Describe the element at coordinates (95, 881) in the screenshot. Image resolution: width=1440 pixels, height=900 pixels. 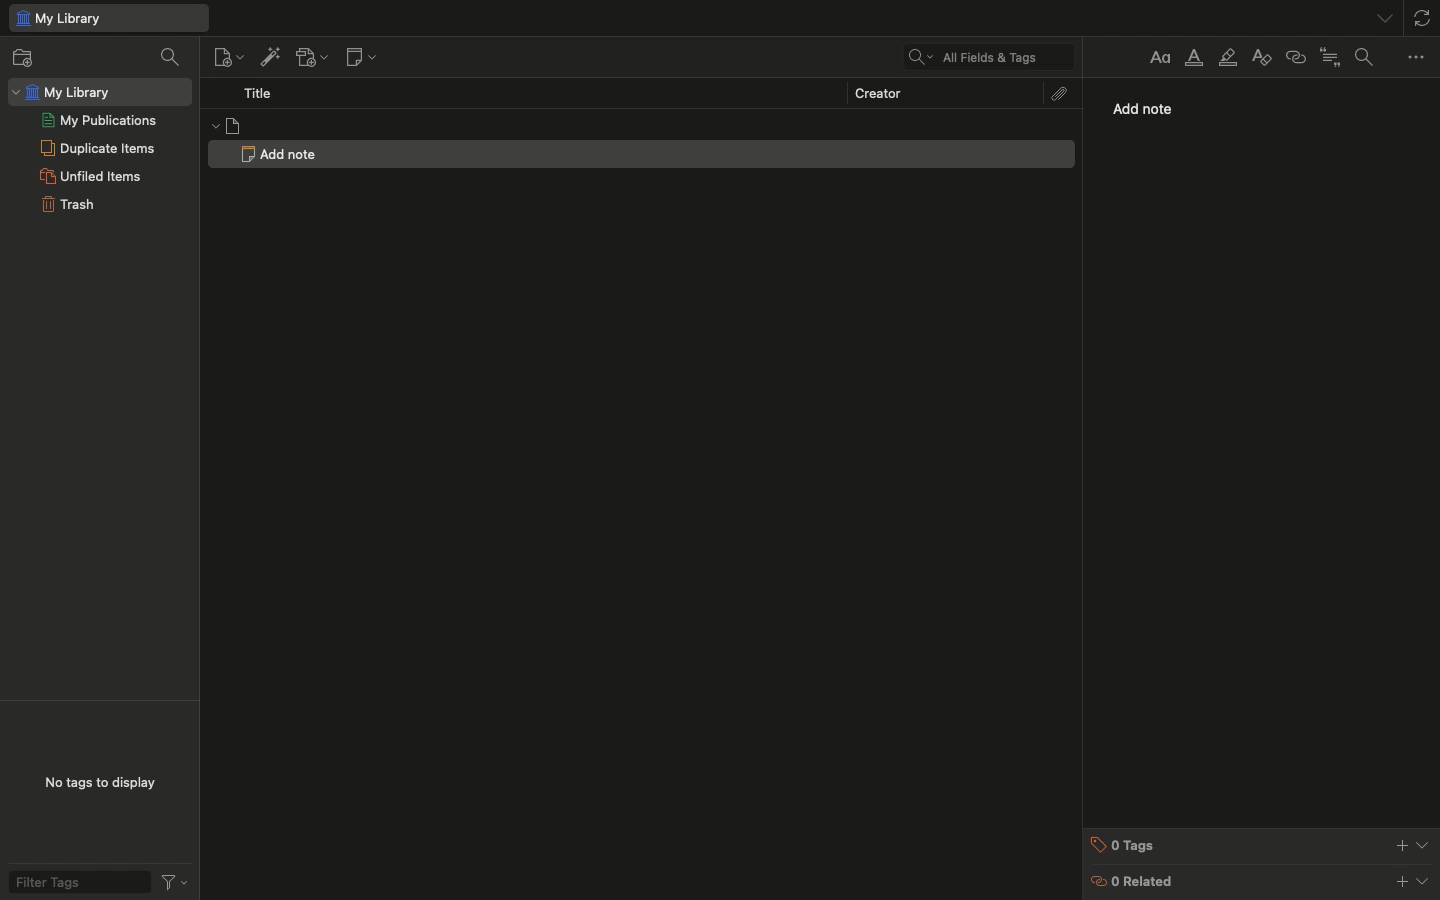
I see `Filter tags` at that location.